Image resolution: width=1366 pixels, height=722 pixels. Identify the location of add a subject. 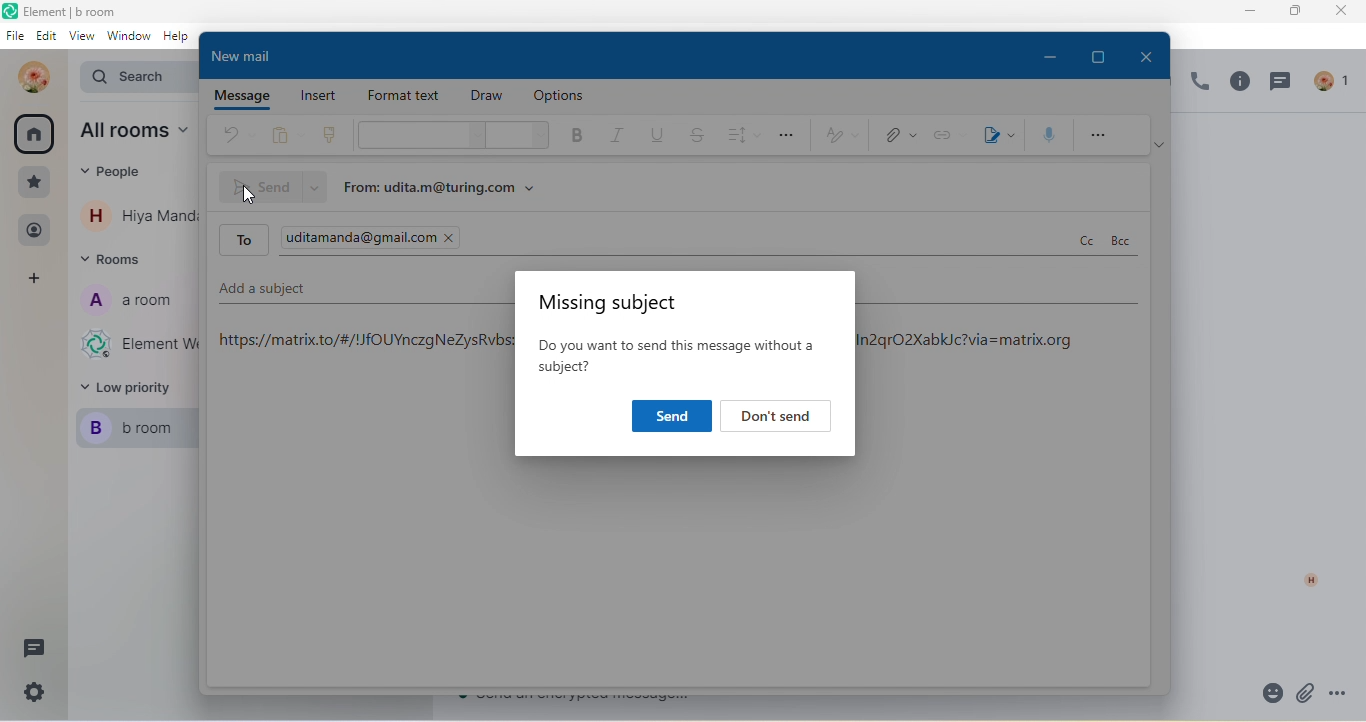
(355, 297).